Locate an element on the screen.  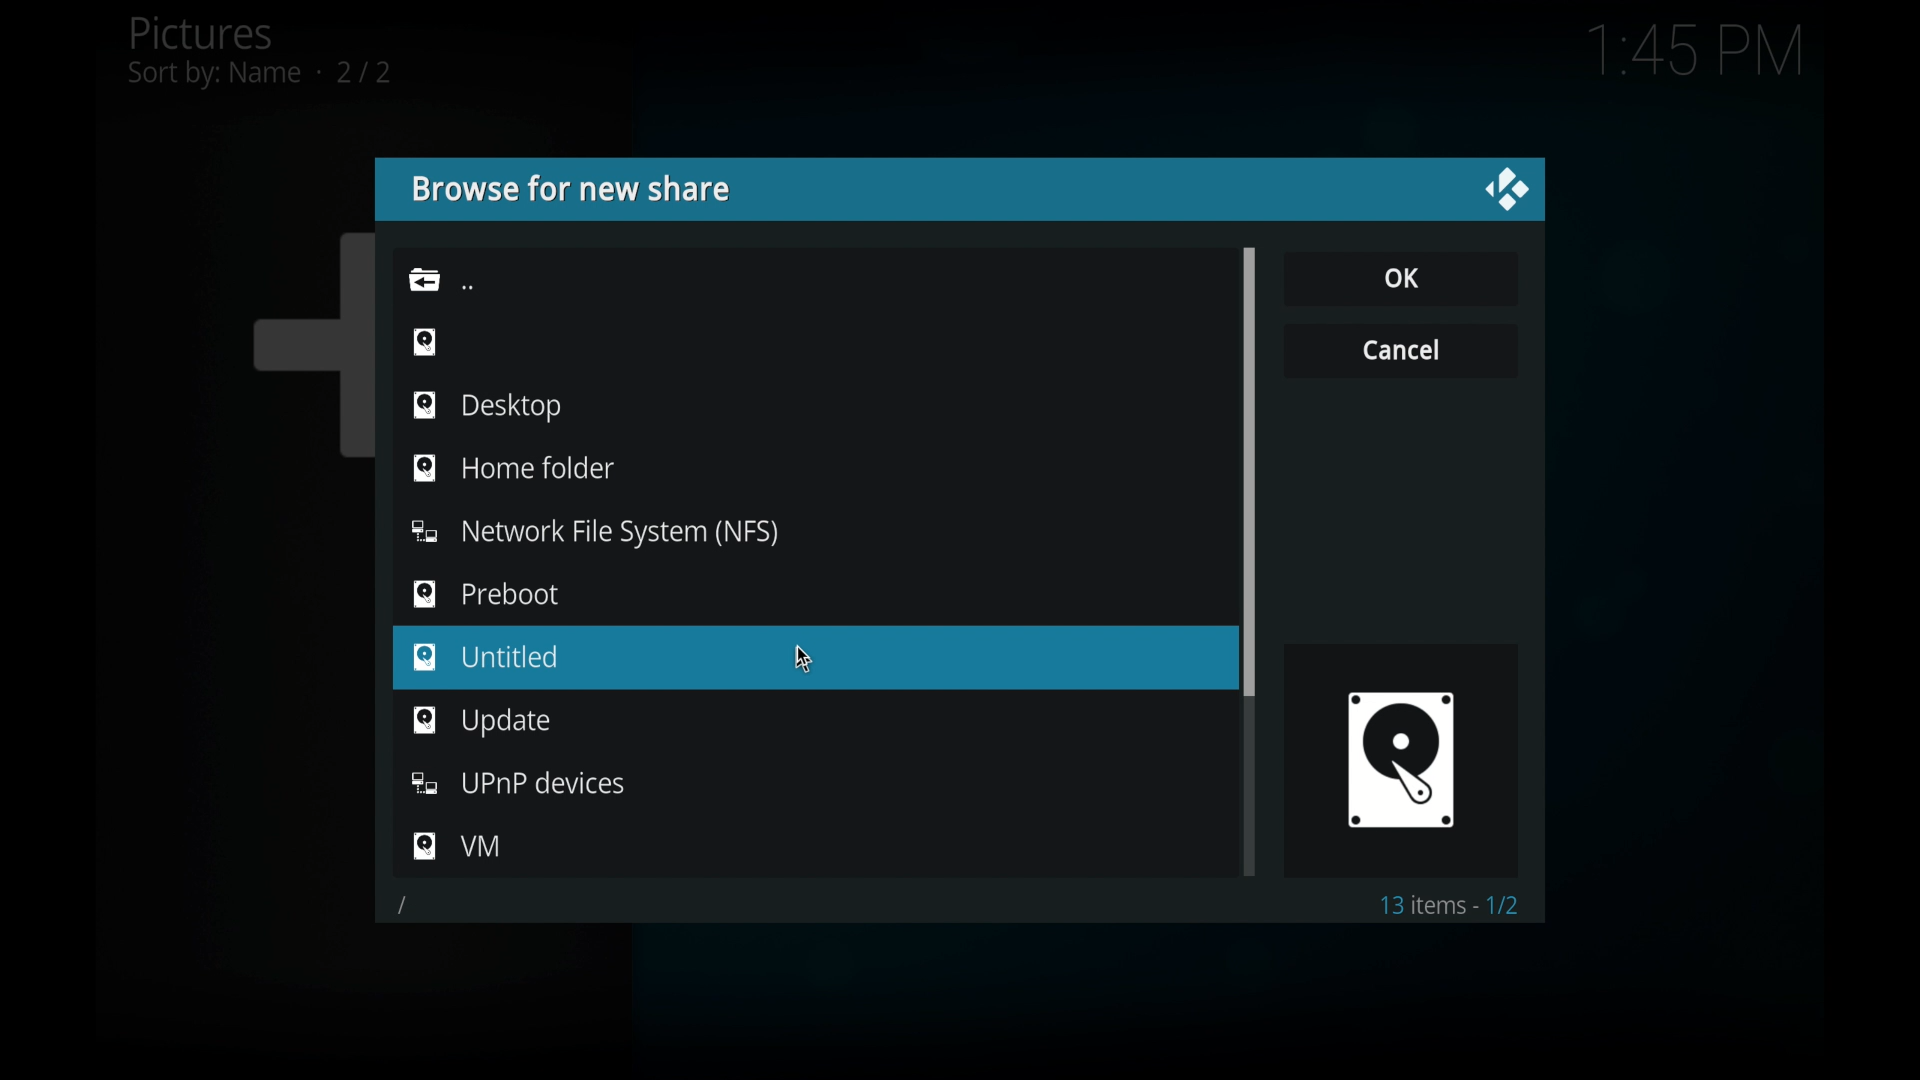
slash icon is located at coordinates (400, 906).